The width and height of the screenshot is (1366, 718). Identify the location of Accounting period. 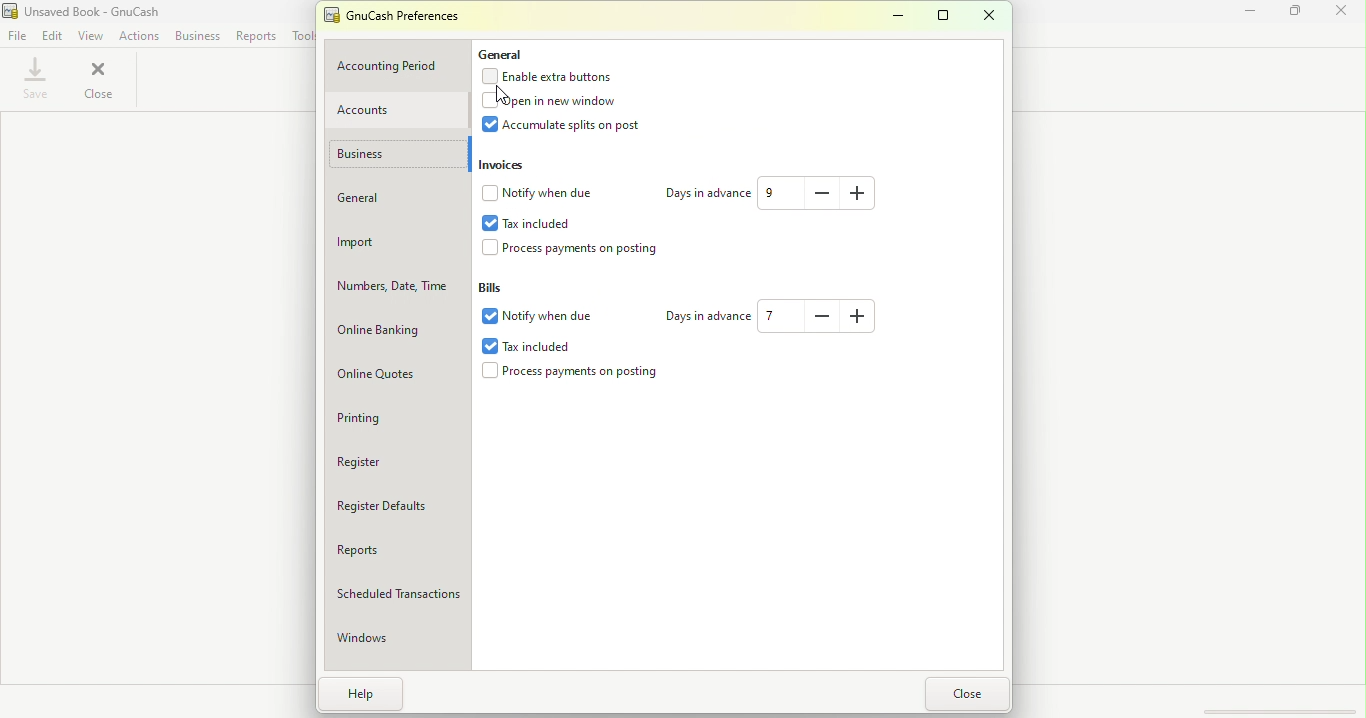
(392, 69).